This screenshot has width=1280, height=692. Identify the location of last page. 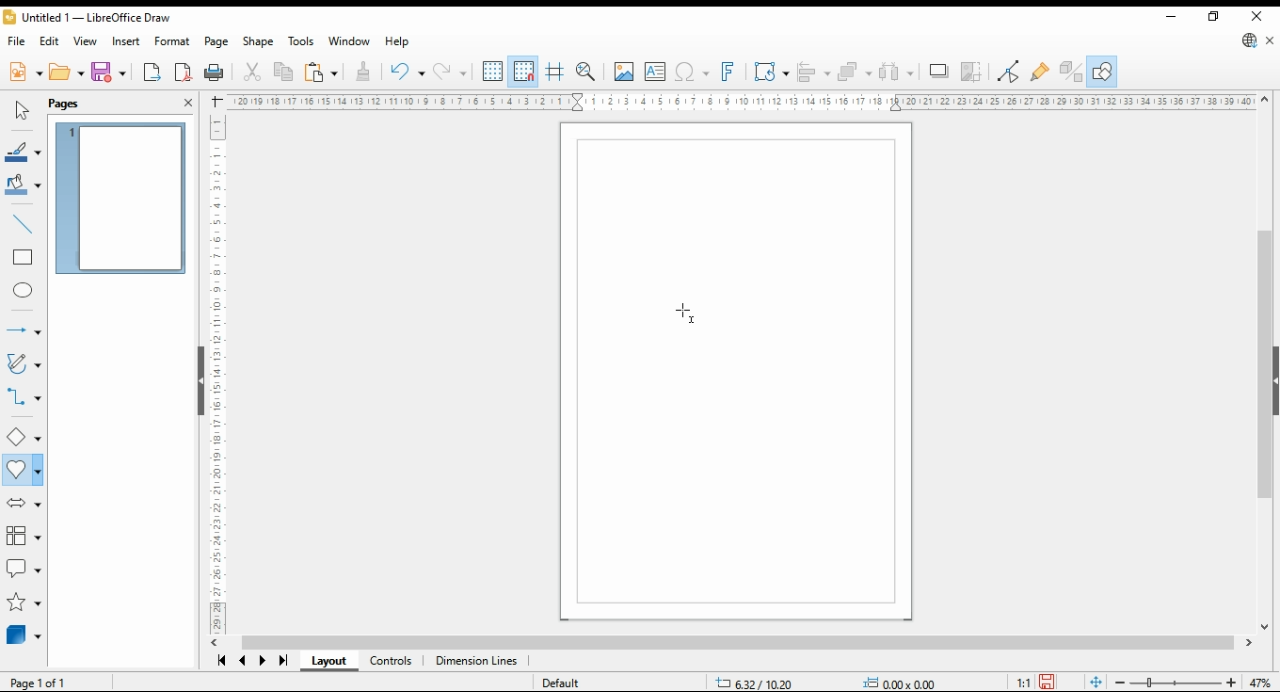
(282, 663).